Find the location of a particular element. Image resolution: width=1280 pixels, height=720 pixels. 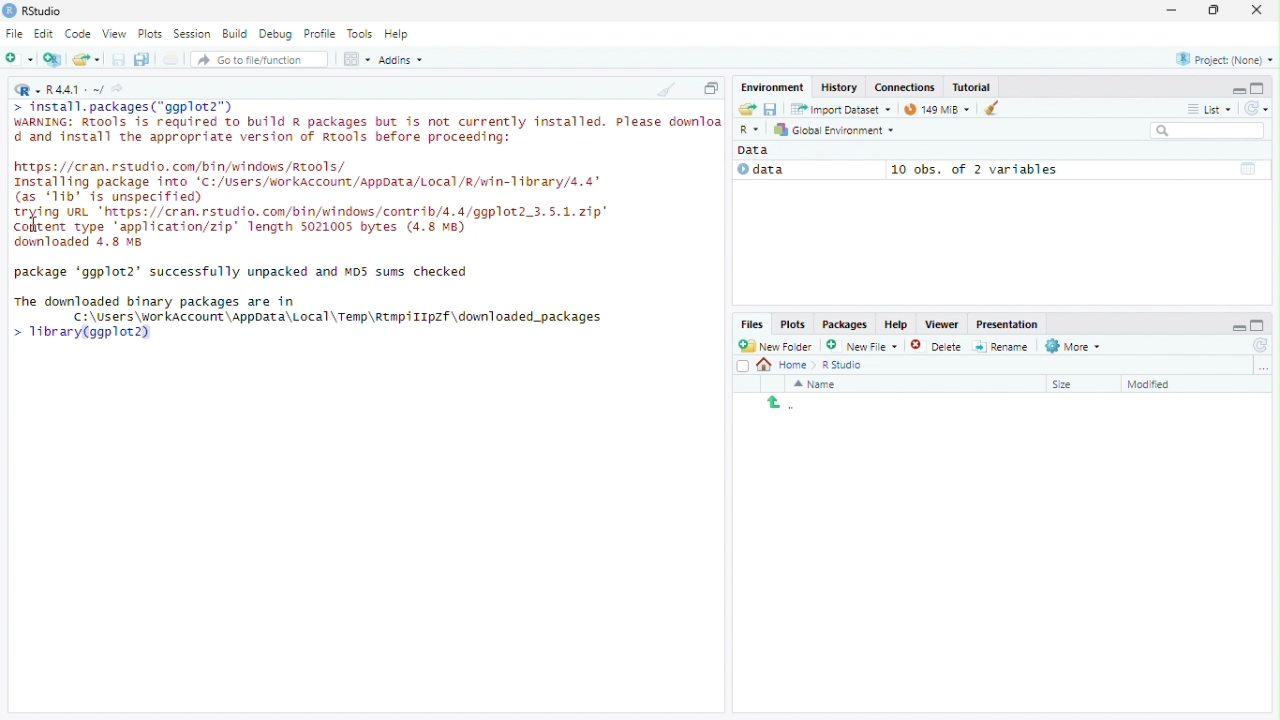

Plots is located at coordinates (153, 33).